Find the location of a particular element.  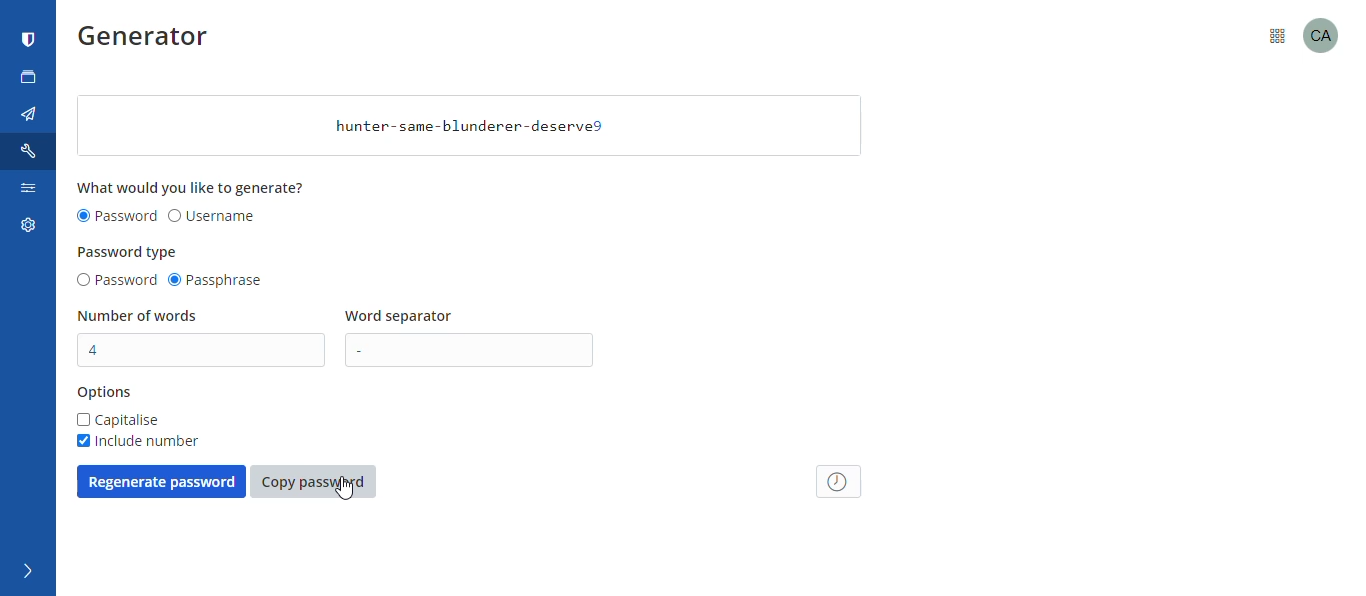

send is located at coordinates (29, 115).